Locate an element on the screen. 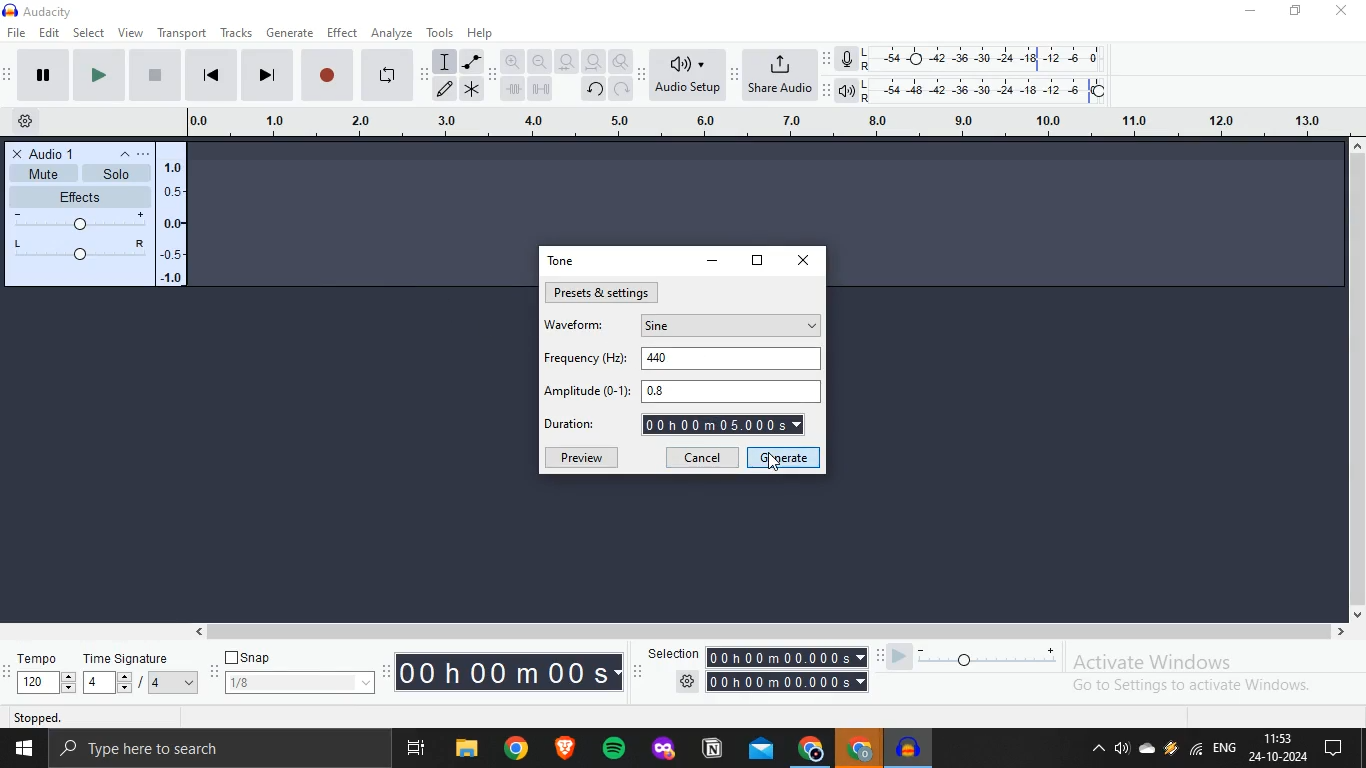  Tools is located at coordinates (441, 31).